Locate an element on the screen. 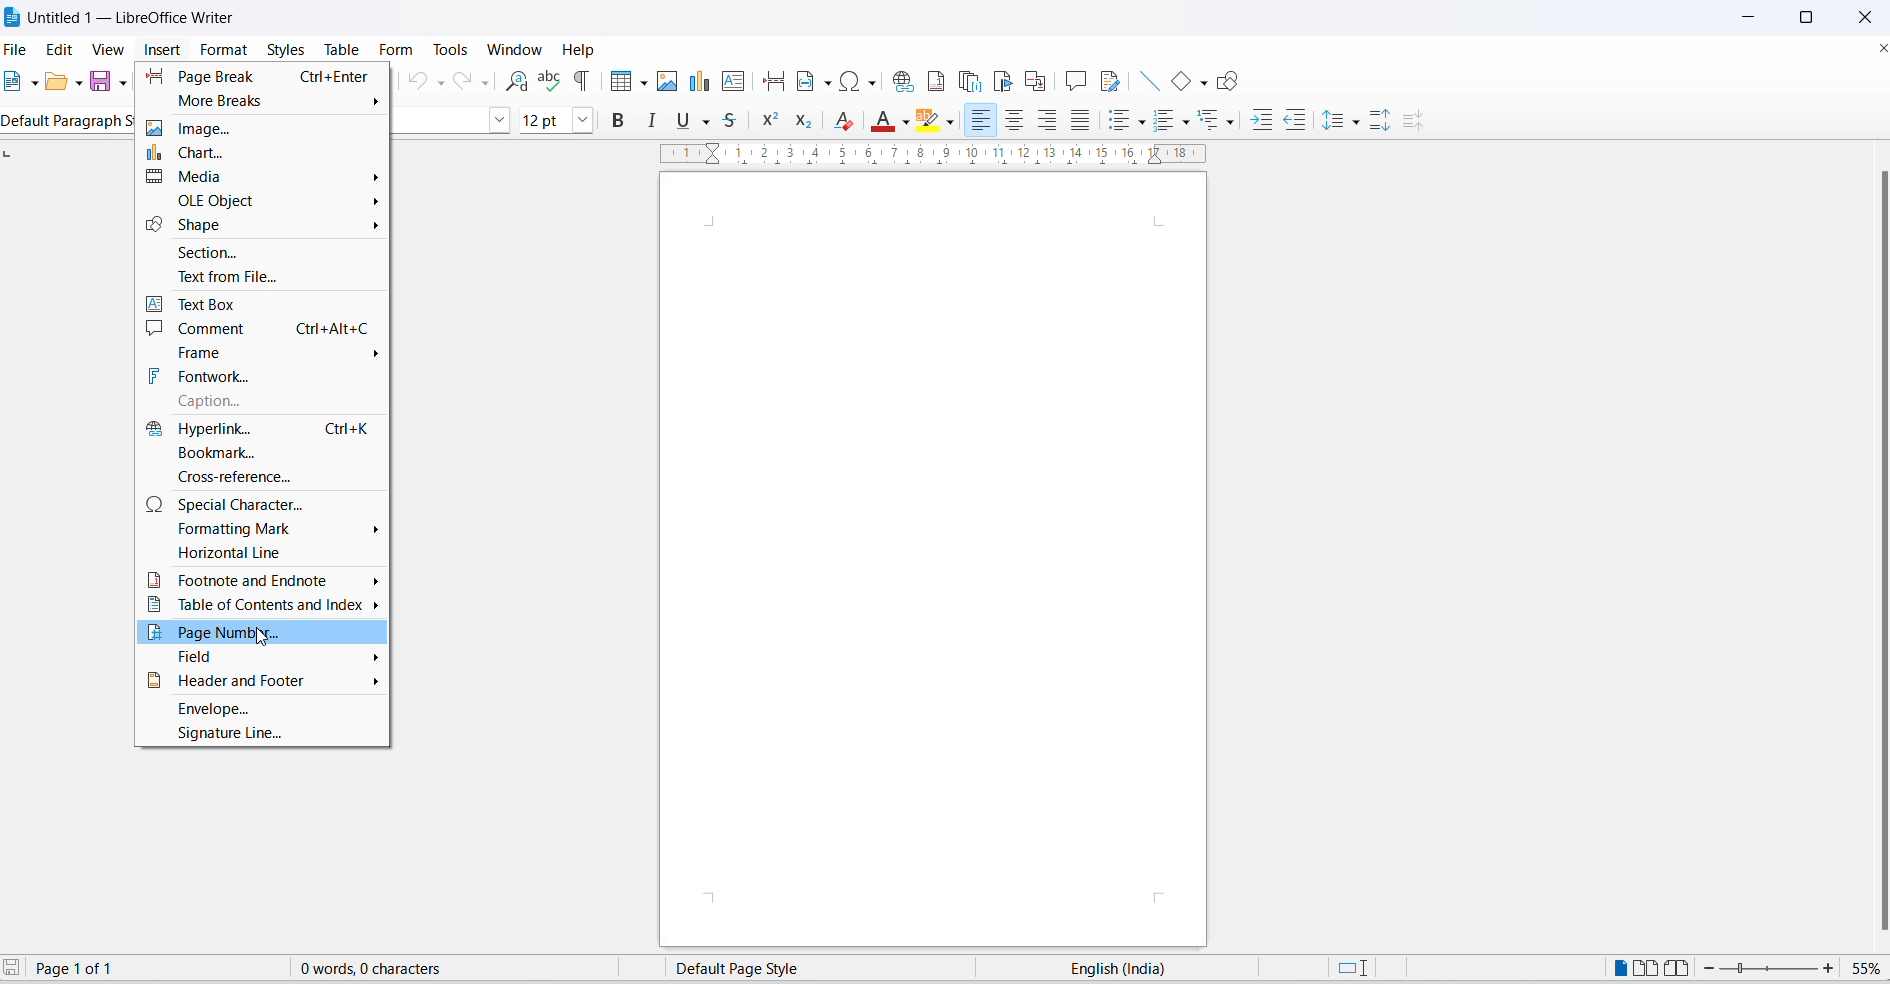 The image size is (1890, 984). scroll bar is located at coordinates (1878, 549).